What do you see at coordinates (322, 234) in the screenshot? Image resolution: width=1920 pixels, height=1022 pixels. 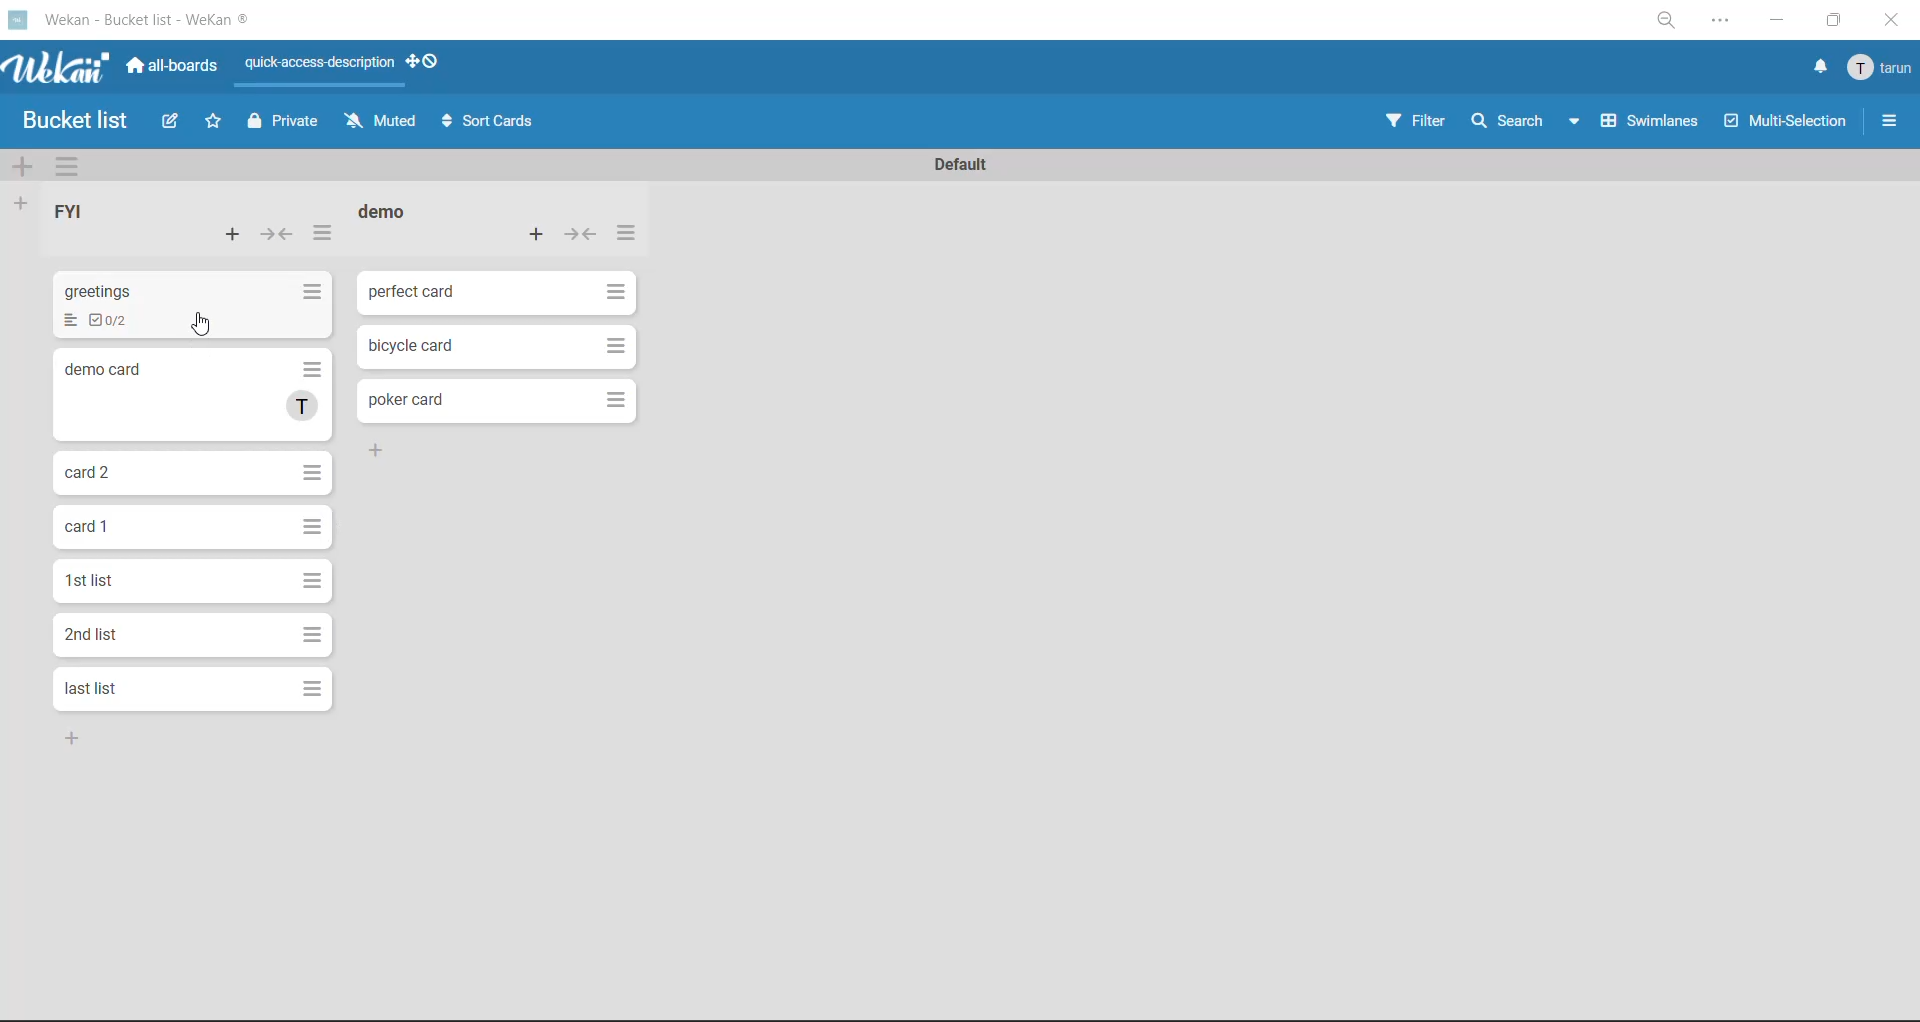 I see `list actions` at bounding box center [322, 234].